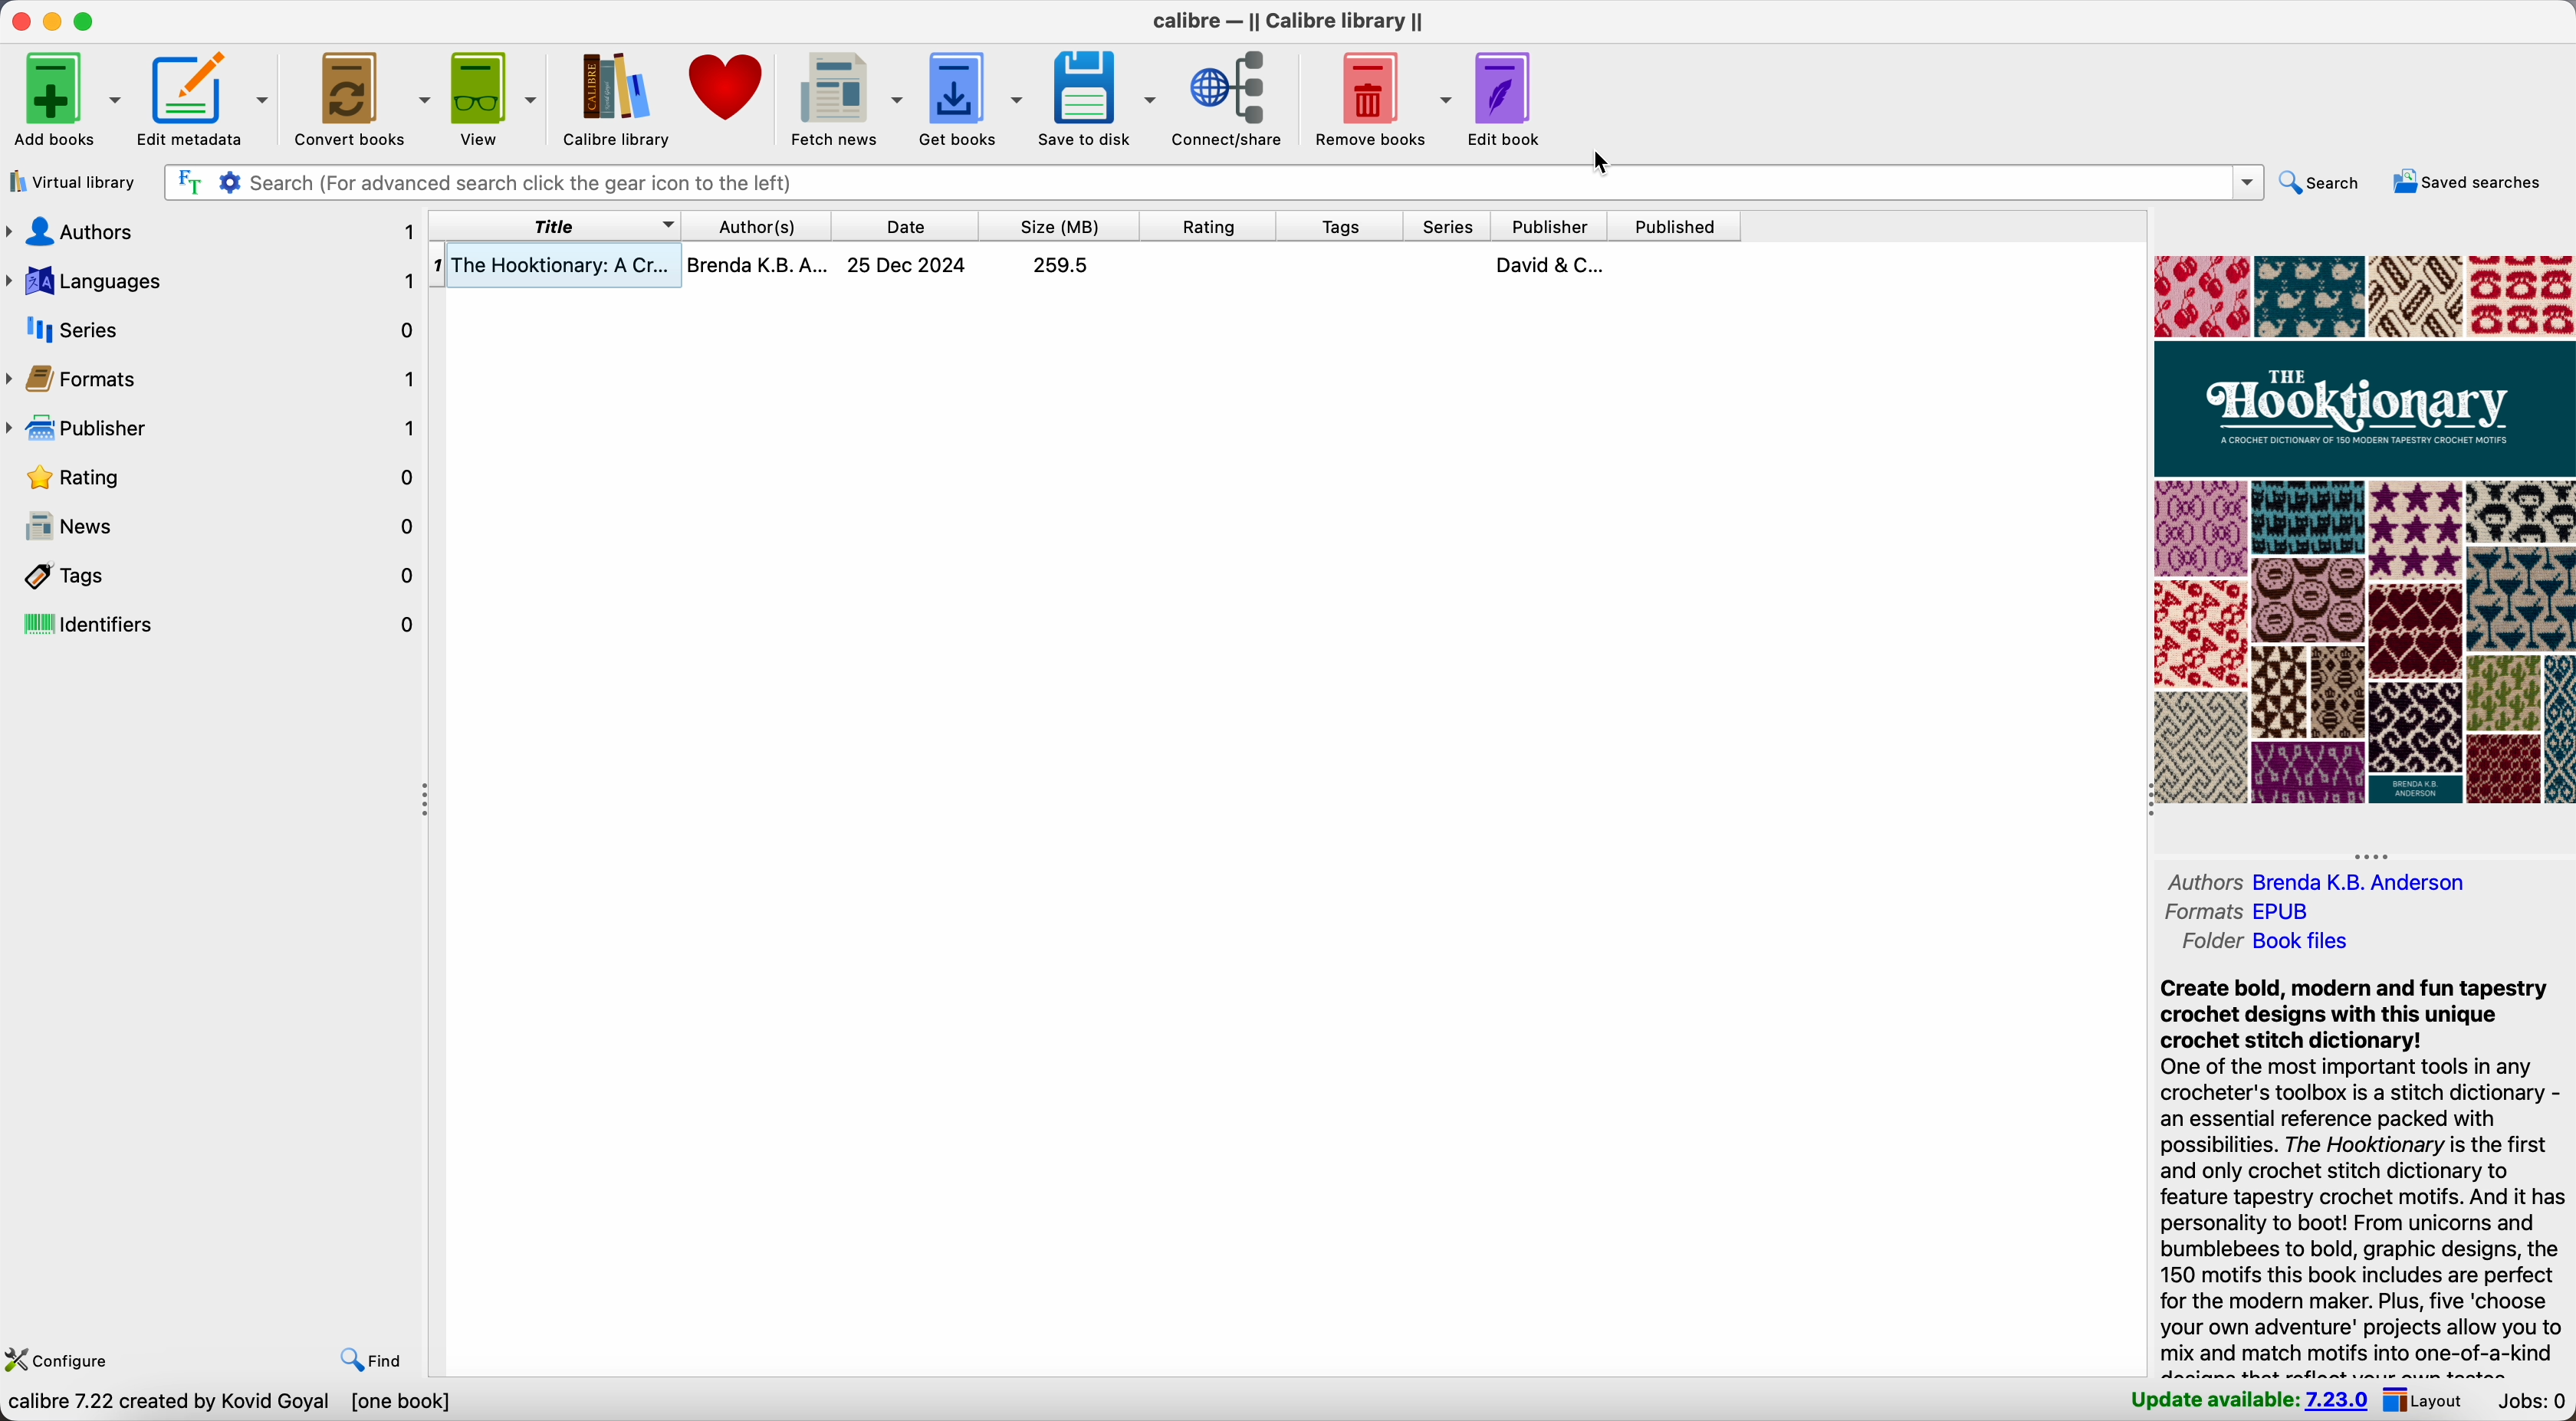  What do you see at coordinates (2236, 914) in the screenshot?
I see `formats` at bounding box center [2236, 914].